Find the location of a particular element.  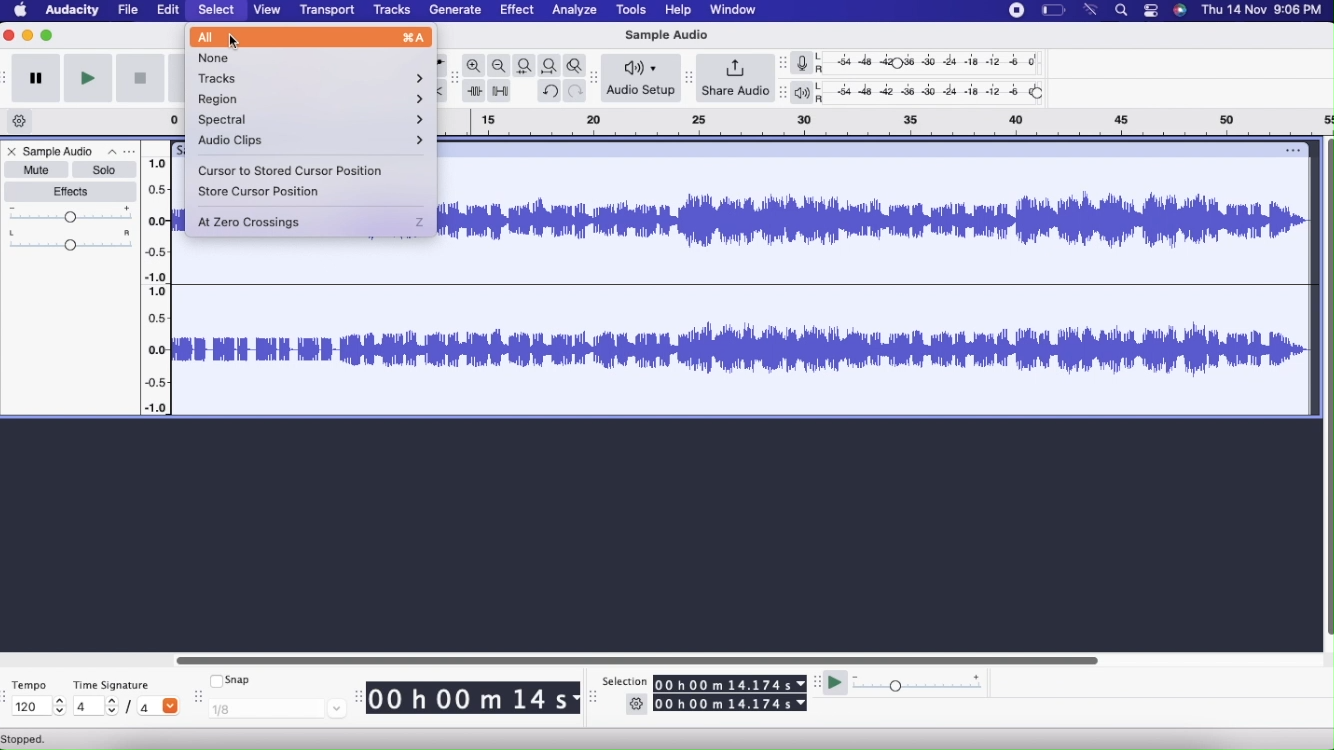

Select is located at coordinates (219, 11).